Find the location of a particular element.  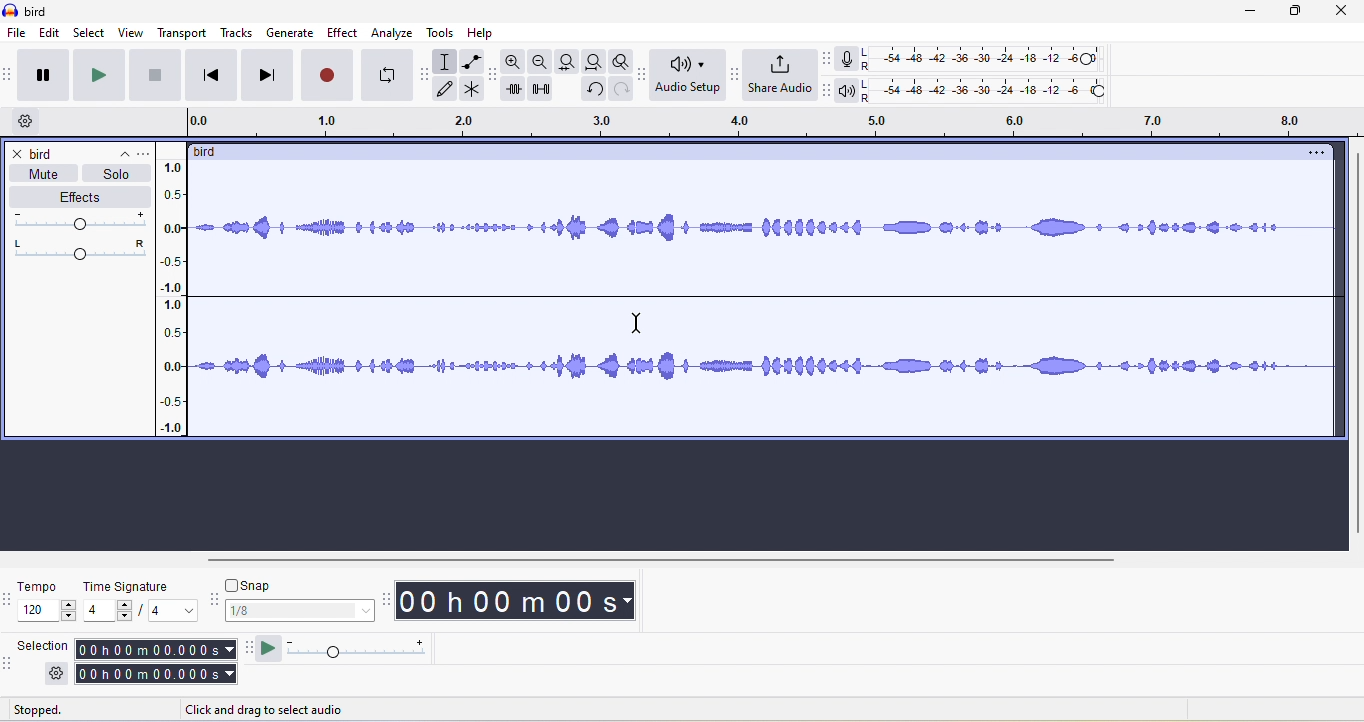

maximize is located at coordinates (1304, 15).